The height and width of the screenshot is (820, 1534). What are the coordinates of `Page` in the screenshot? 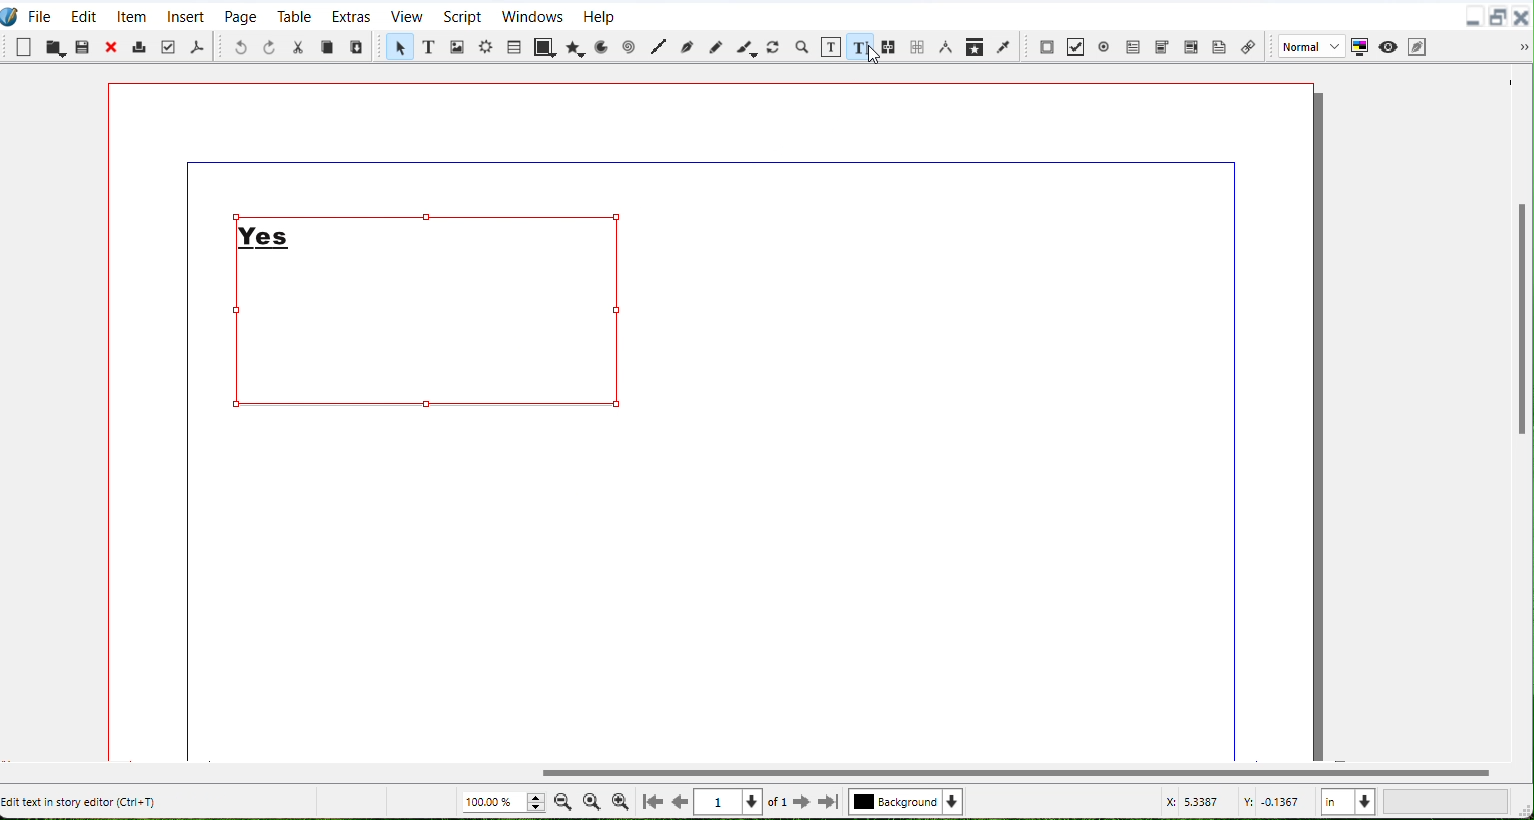 It's located at (240, 15).